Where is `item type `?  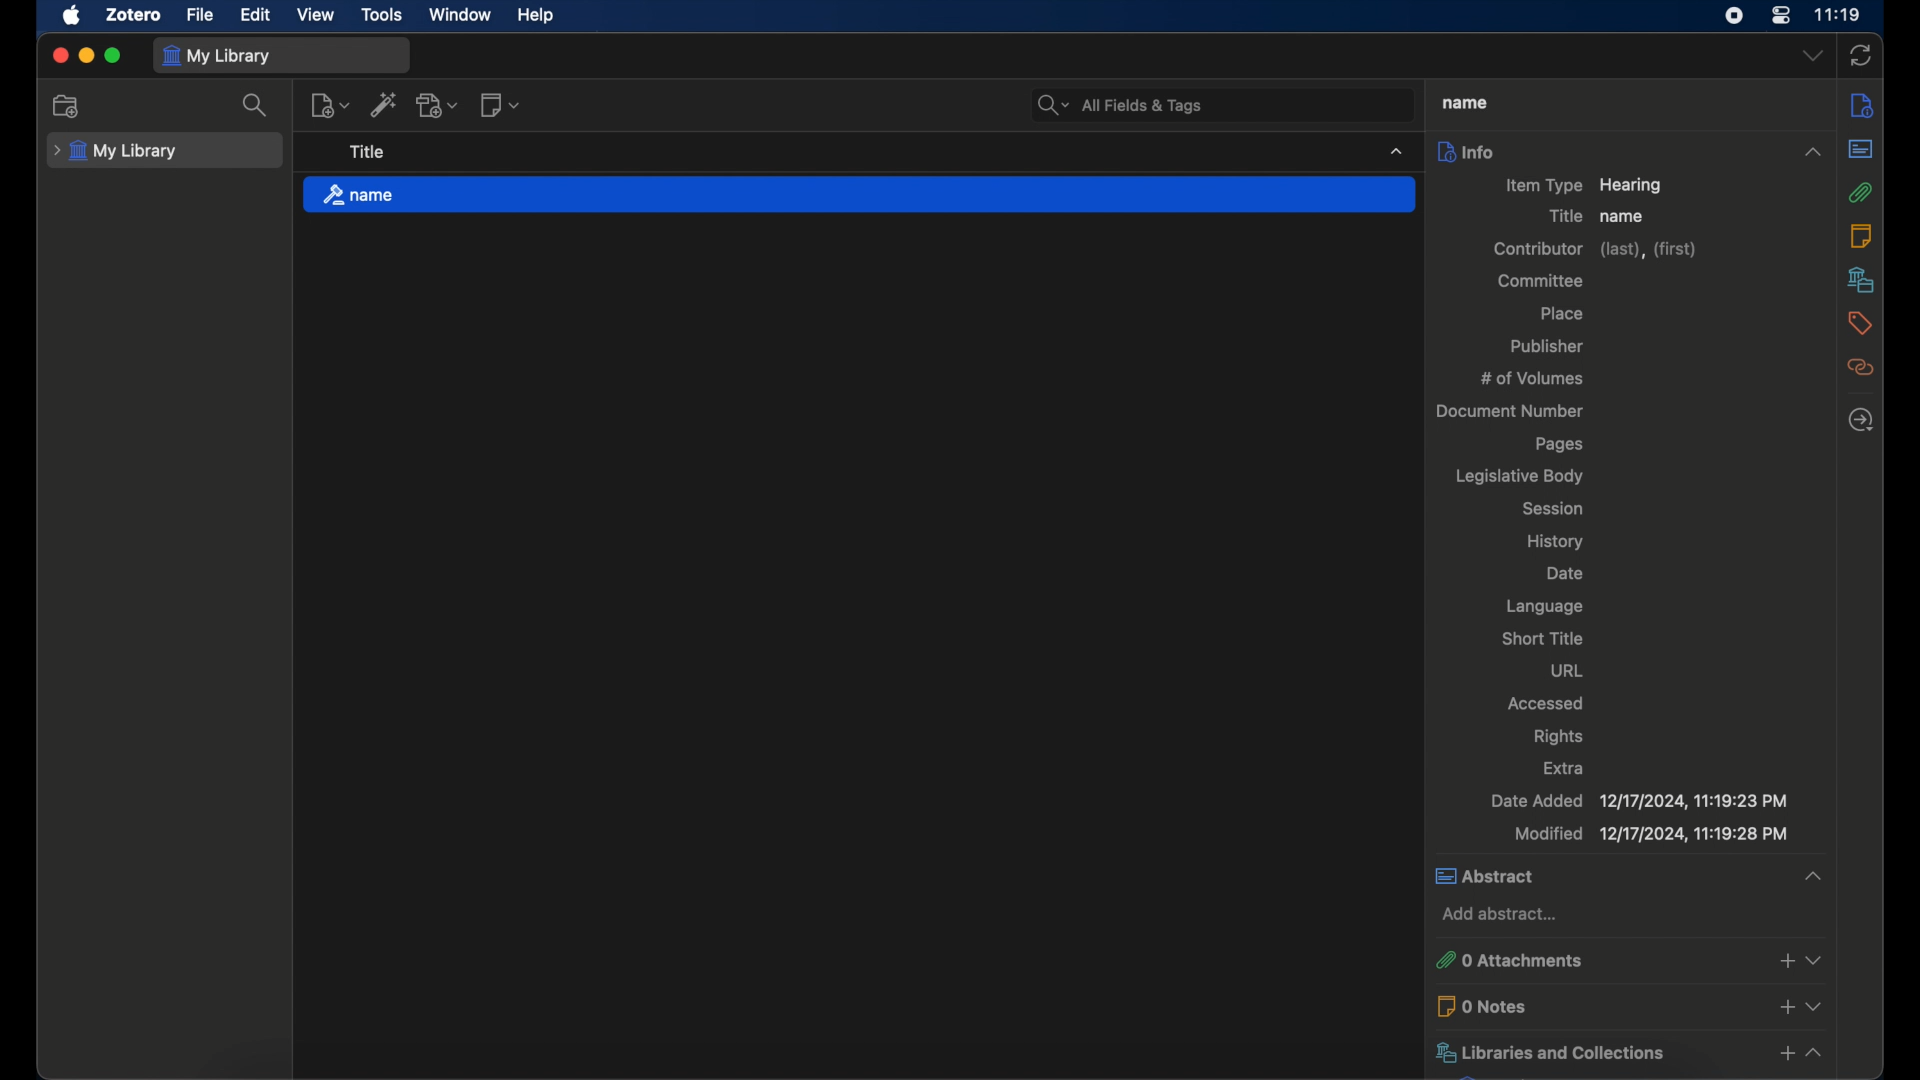
item type  is located at coordinates (1584, 185).